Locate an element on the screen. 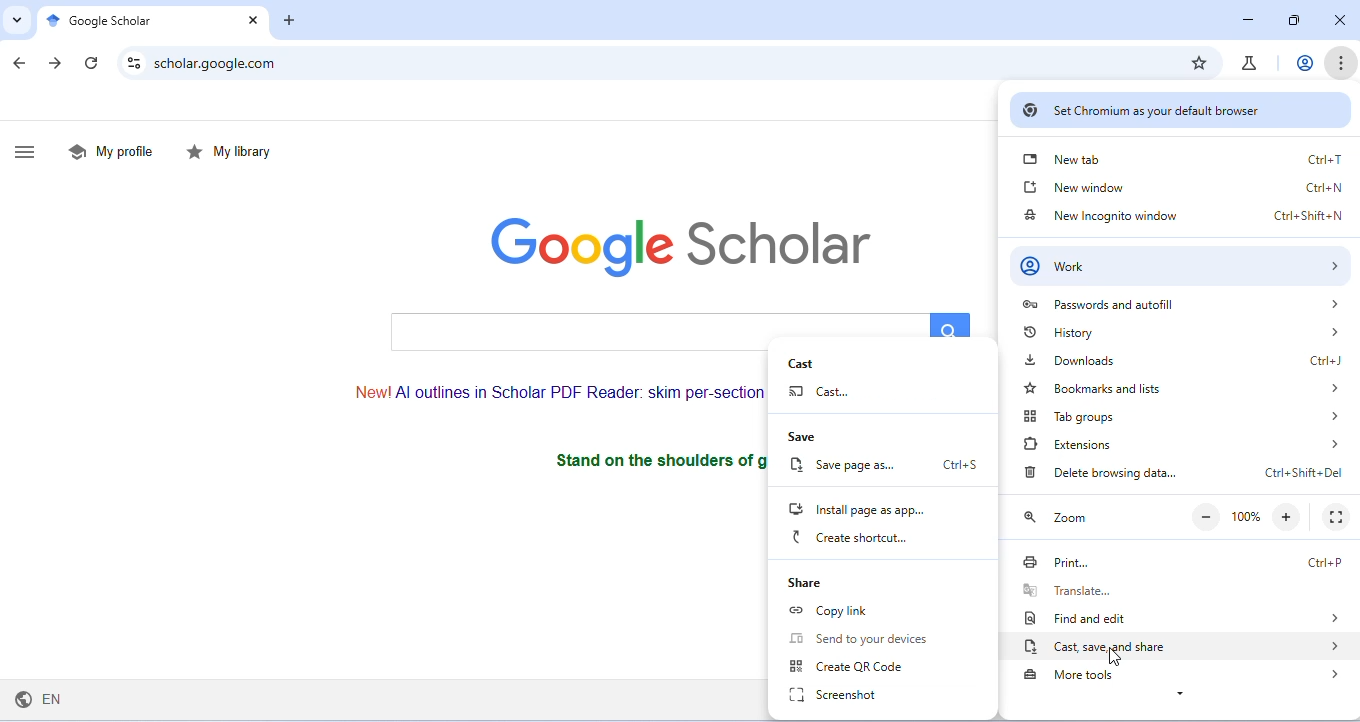 The image size is (1360, 722). print is located at coordinates (1184, 562).